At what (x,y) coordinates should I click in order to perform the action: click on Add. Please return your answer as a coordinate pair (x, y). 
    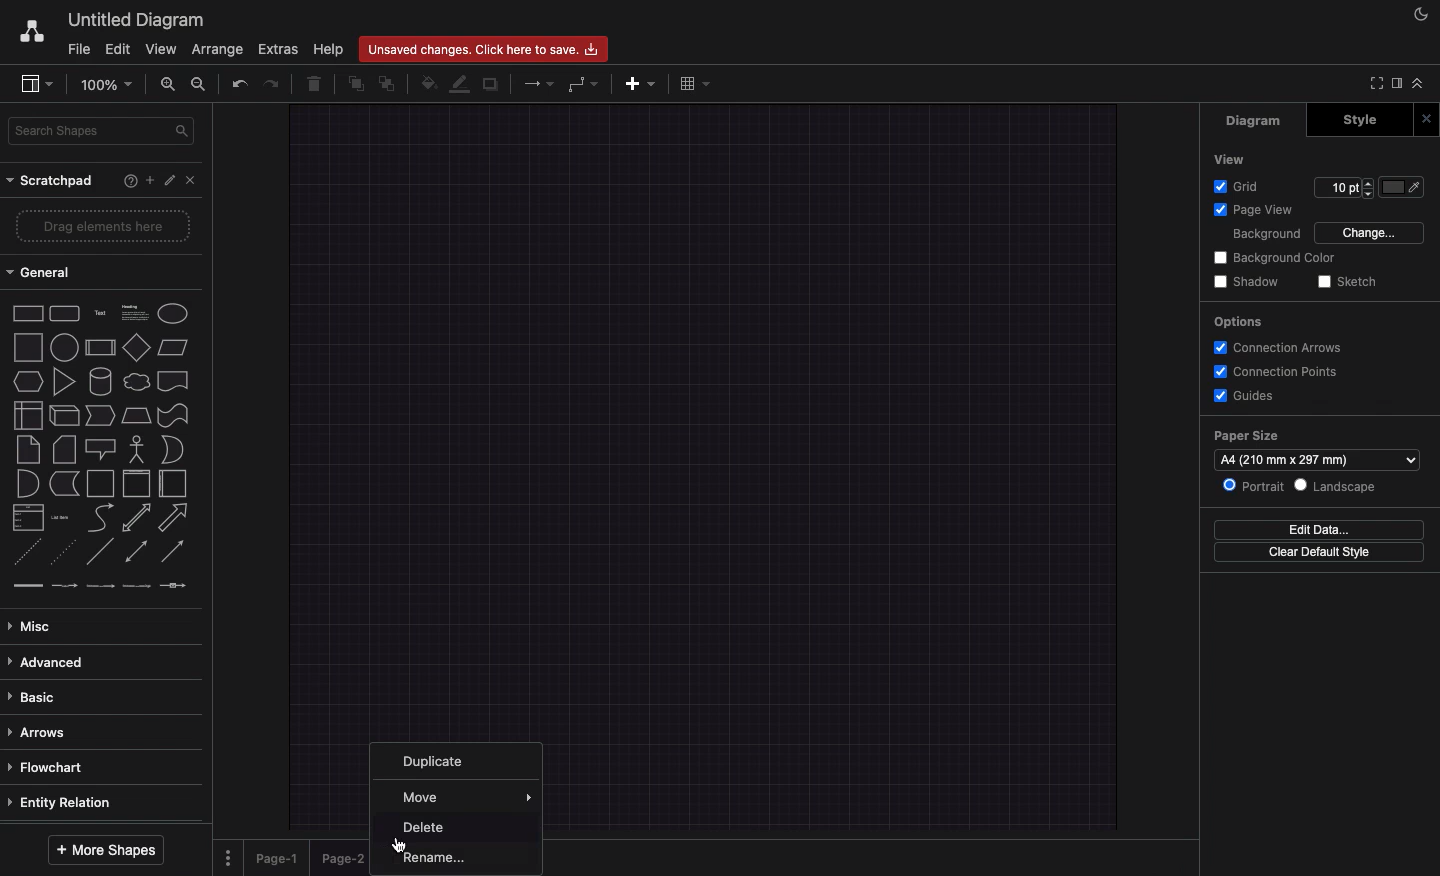
    Looking at the image, I should click on (149, 180).